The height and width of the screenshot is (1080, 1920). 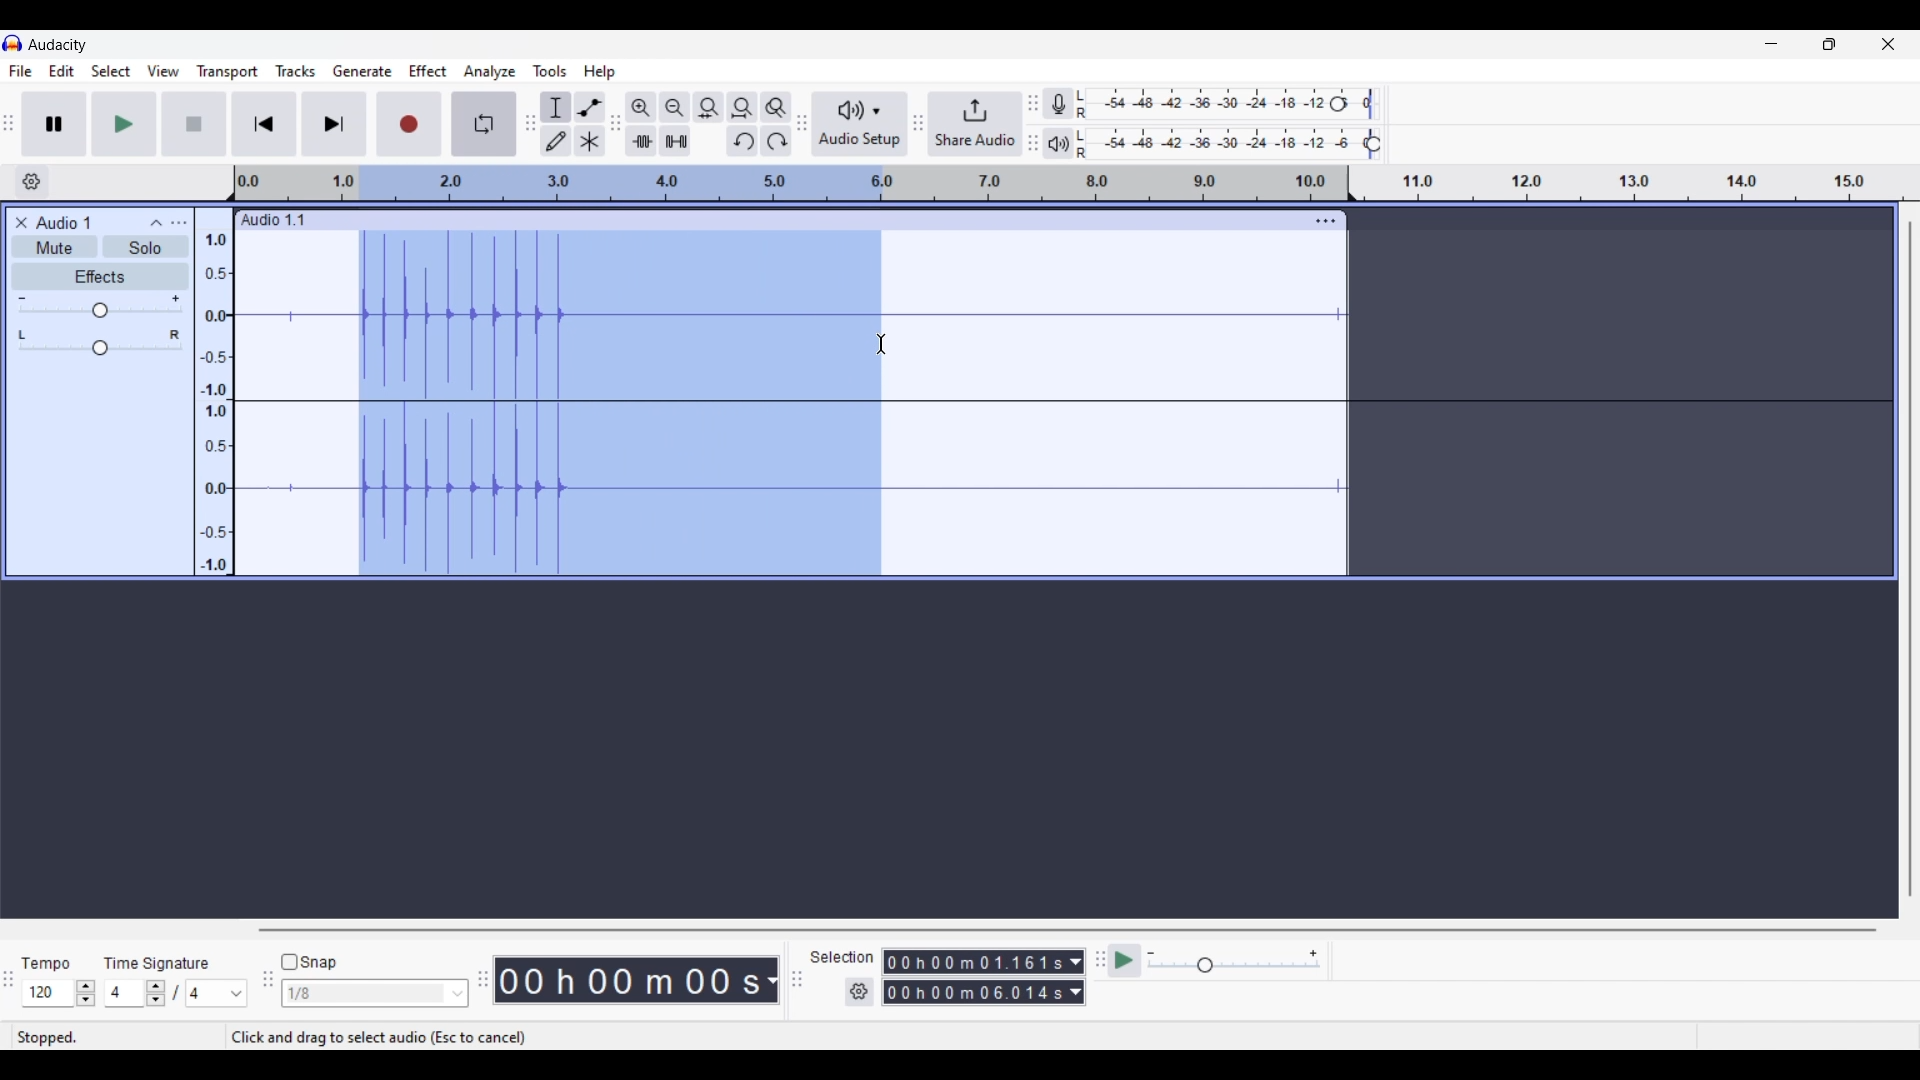 What do you see at coordinates (175, 335) in the screenshot?
I see `Pan to right` at bounding box center [175, 335].